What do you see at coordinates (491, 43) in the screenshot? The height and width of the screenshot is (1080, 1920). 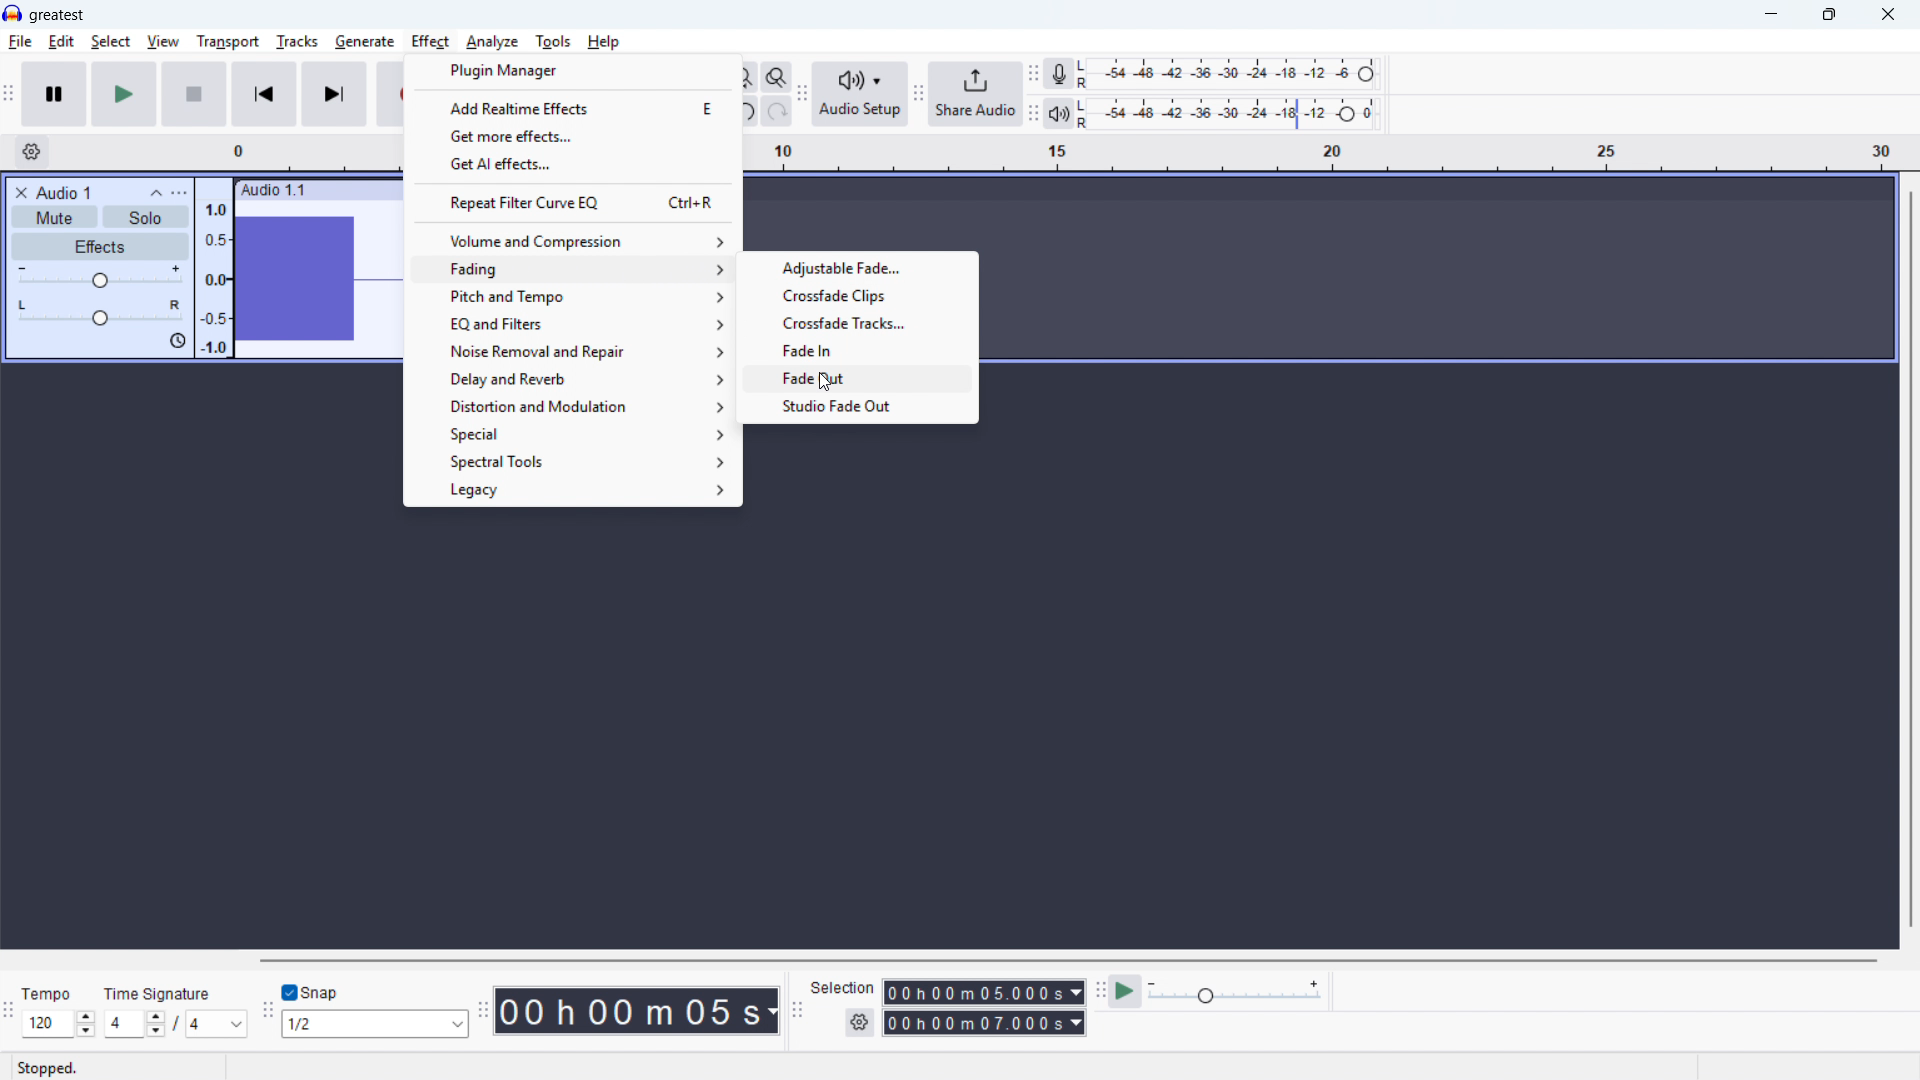 I see `analyse` at bounding box center [491, 43].